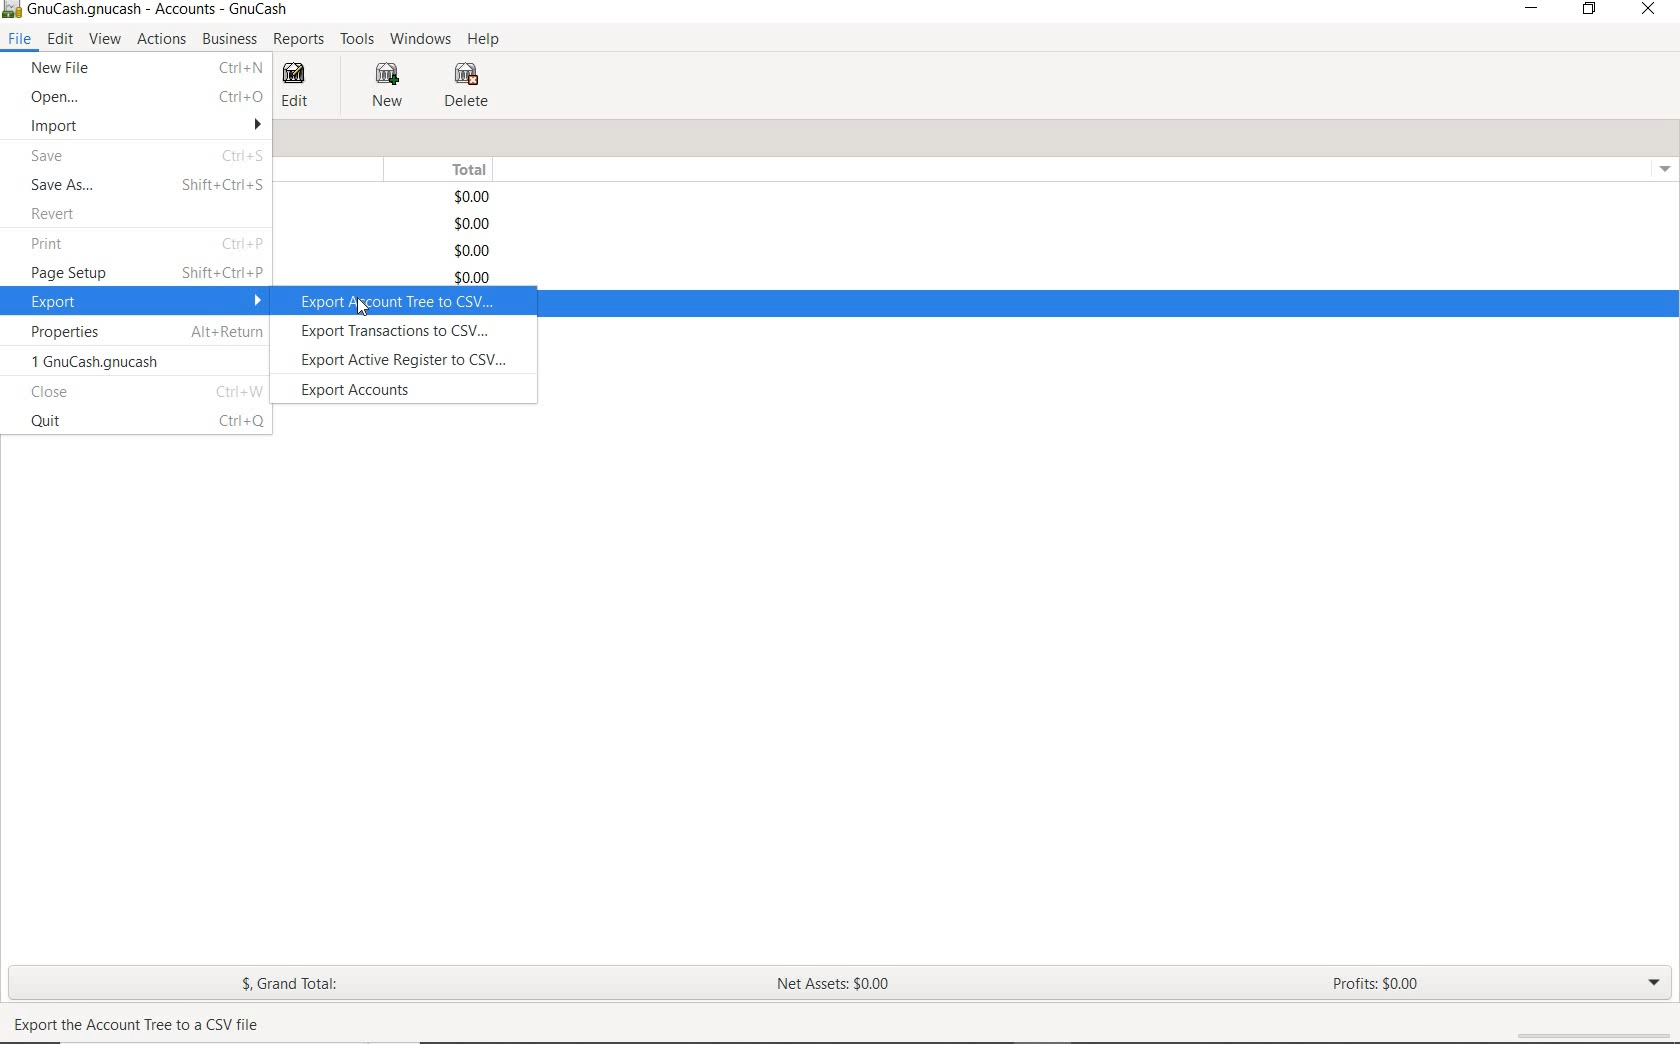 The height and width of the screenshot is (1044, 1680). Describe the element at coordinates (418, 40) in the screenshot. I see `WINDOWS` at that location.